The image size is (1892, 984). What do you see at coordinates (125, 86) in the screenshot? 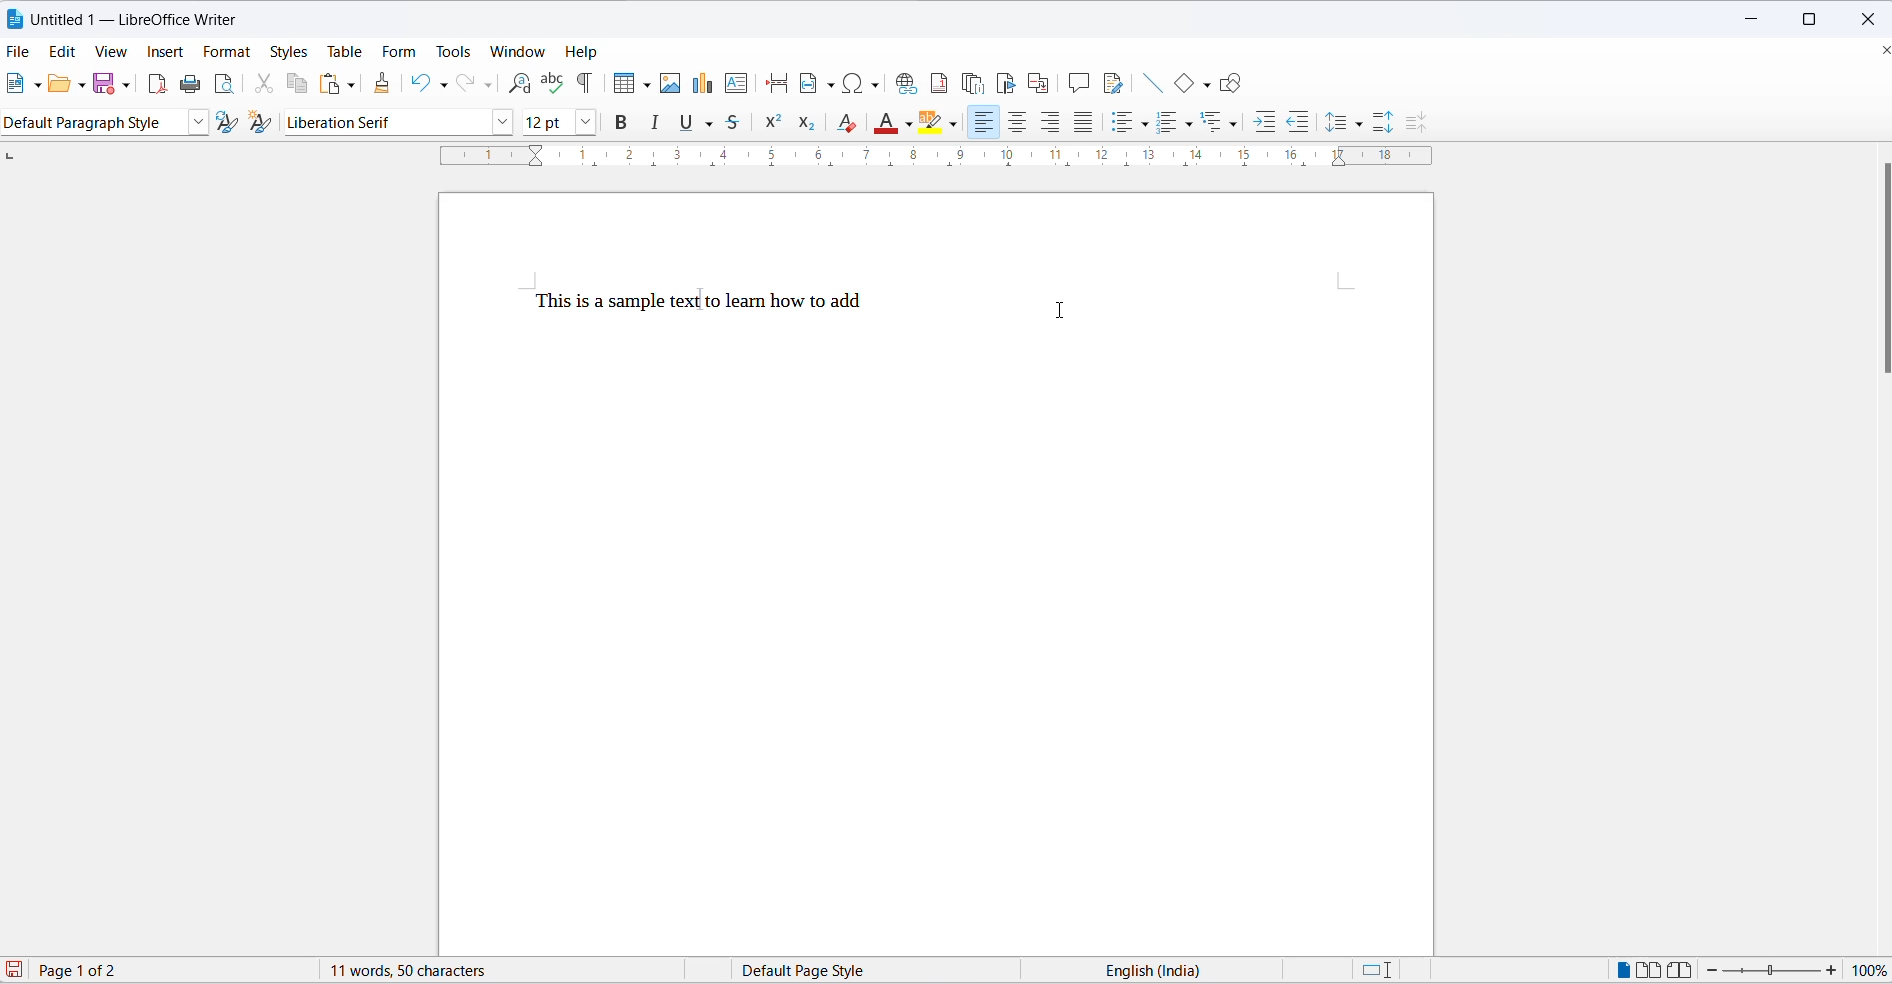
I see `save options` at bounding box center [125, 86].